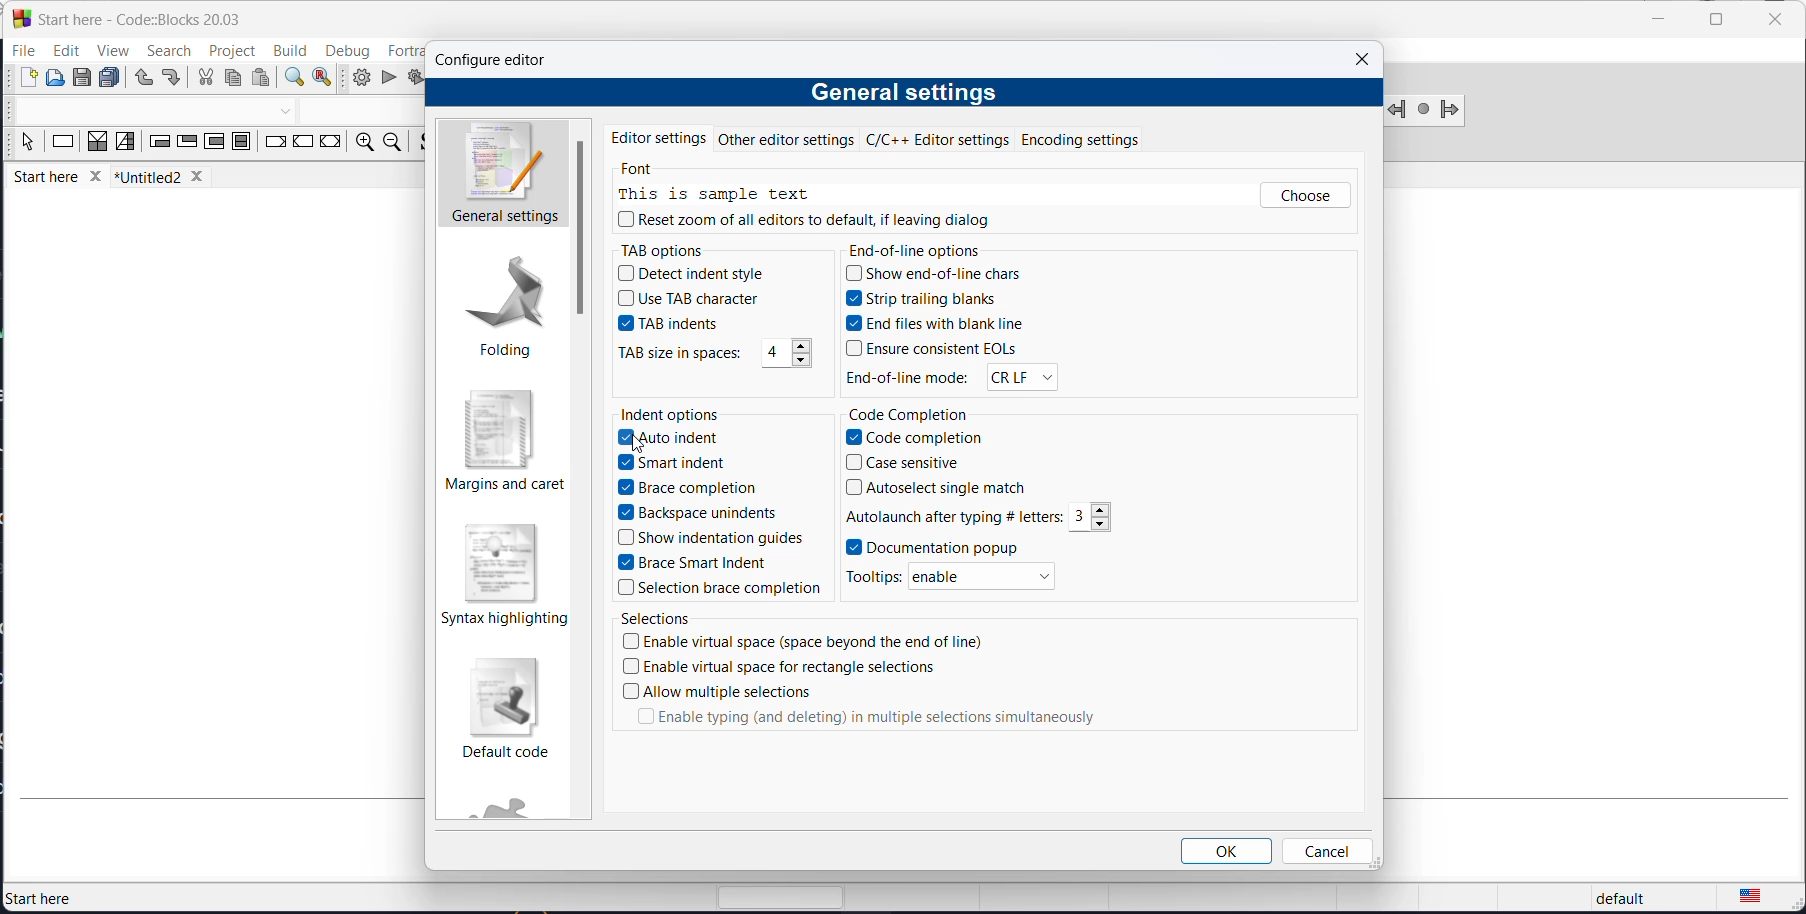  Describe the element at coordinates (663, 621) in the screenshot. I see `selections` at that location.